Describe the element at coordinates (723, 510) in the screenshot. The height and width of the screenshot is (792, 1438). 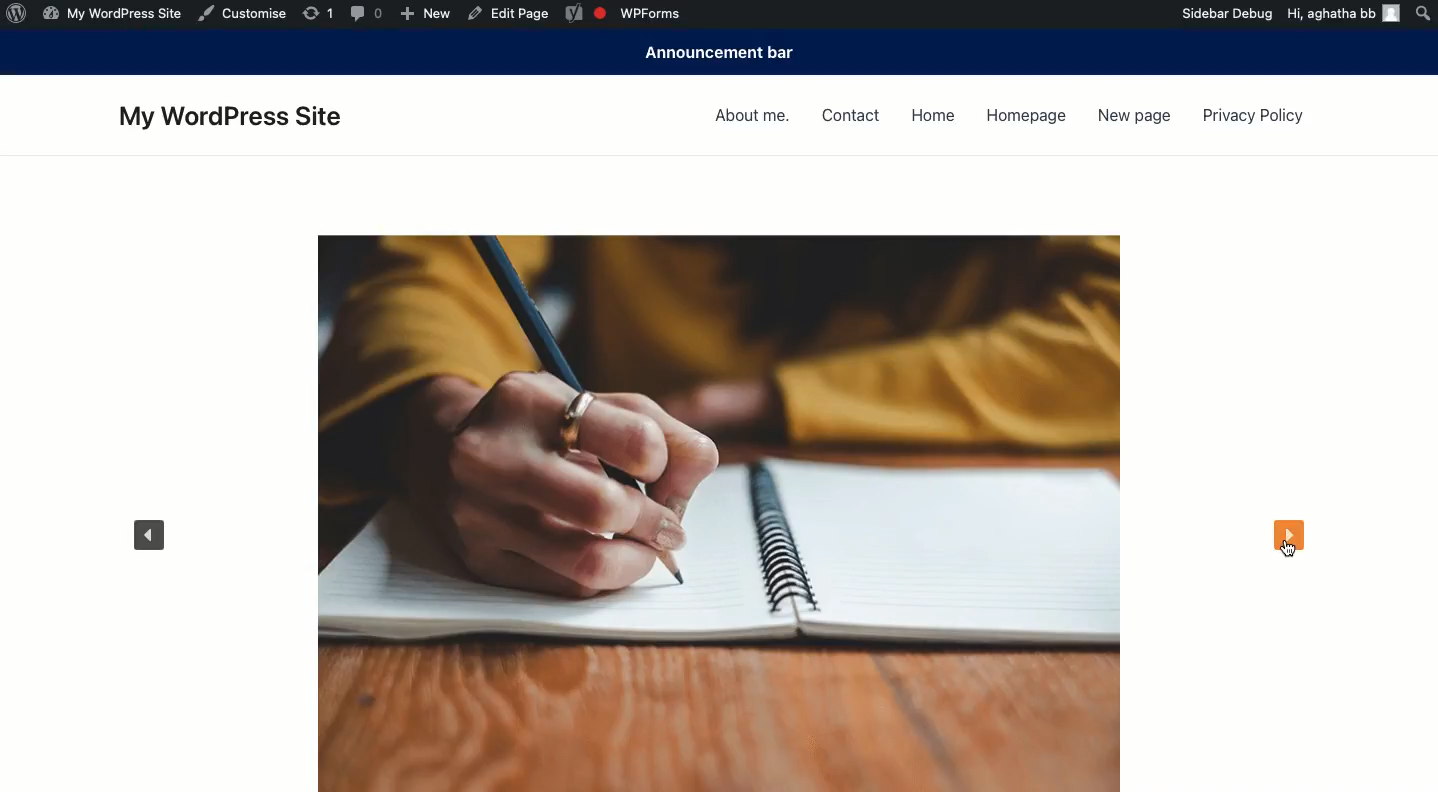
I see `Carousel` at that location.